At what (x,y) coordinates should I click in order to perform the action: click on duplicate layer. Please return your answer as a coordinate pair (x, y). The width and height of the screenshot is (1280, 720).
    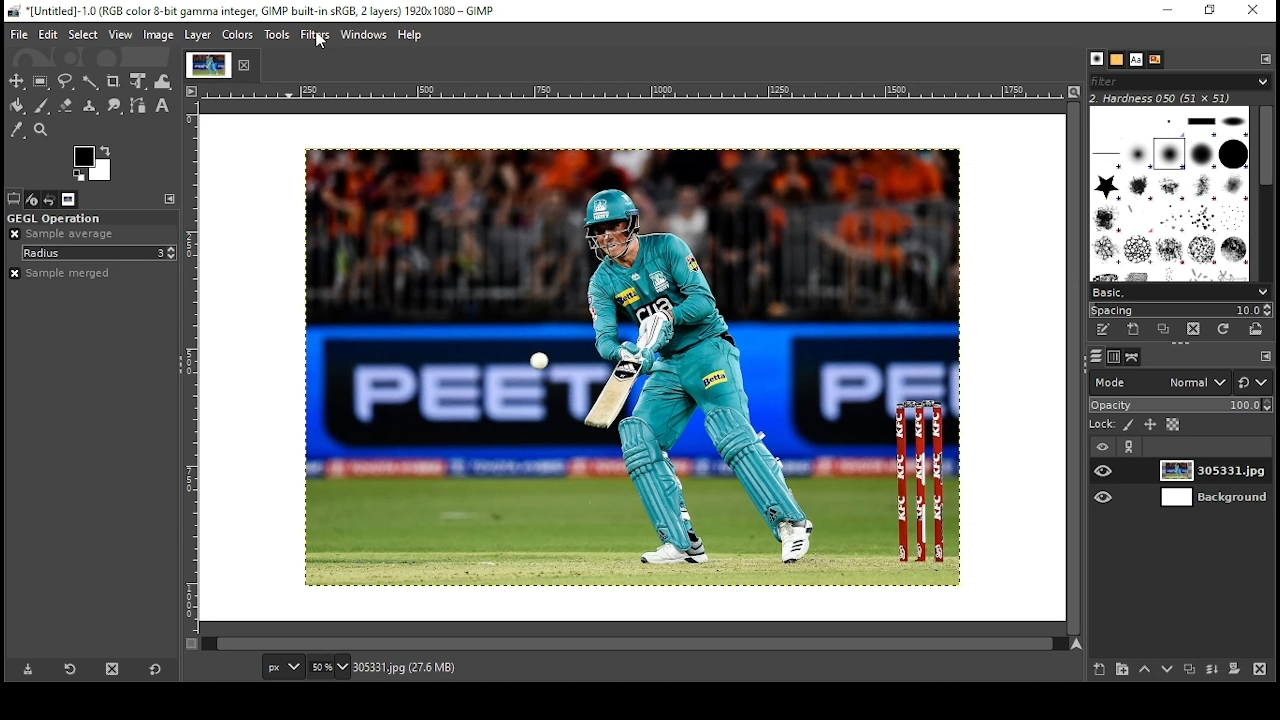
    Looking at the image, I should click on (1192, 670).